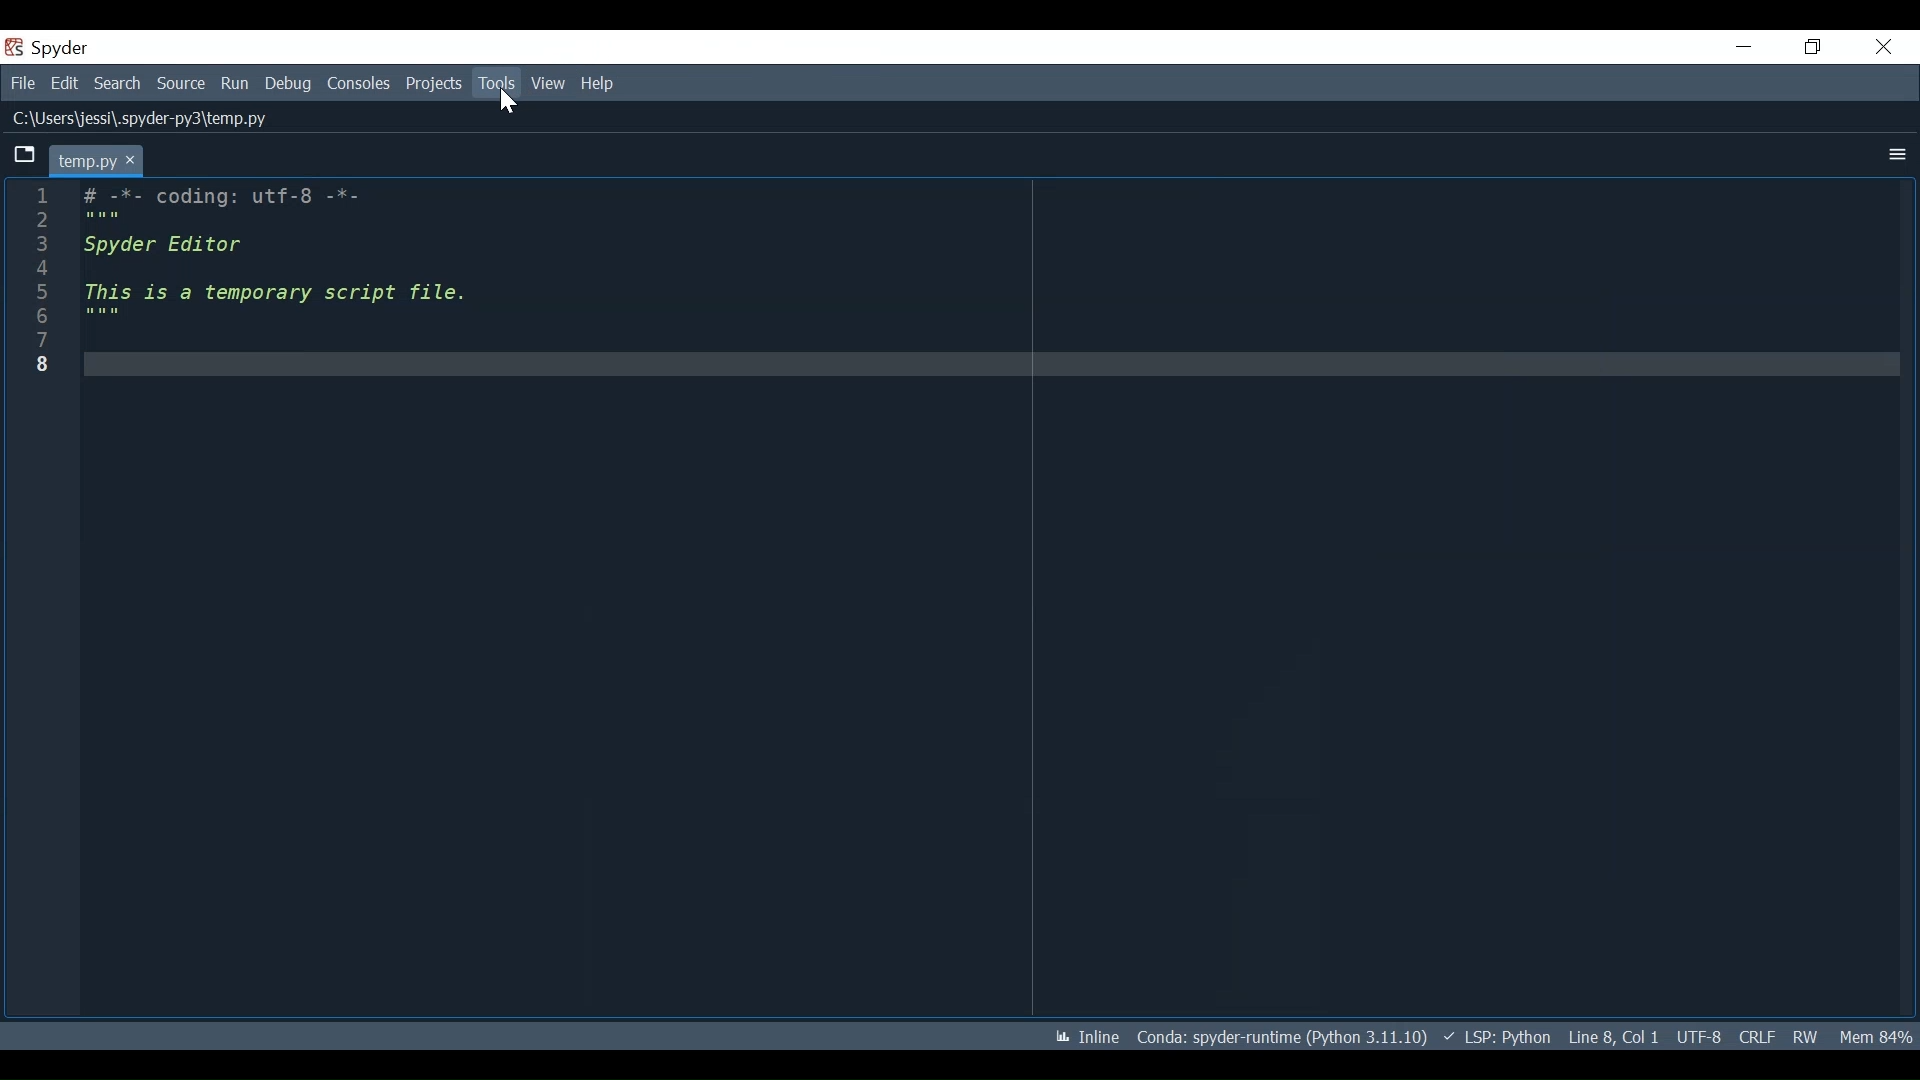 The height and width of the screenshot is (1080, 1920). Describe the element at coordinates (19, 156) in the screenshot. I see `Browse Tabs` at that location.